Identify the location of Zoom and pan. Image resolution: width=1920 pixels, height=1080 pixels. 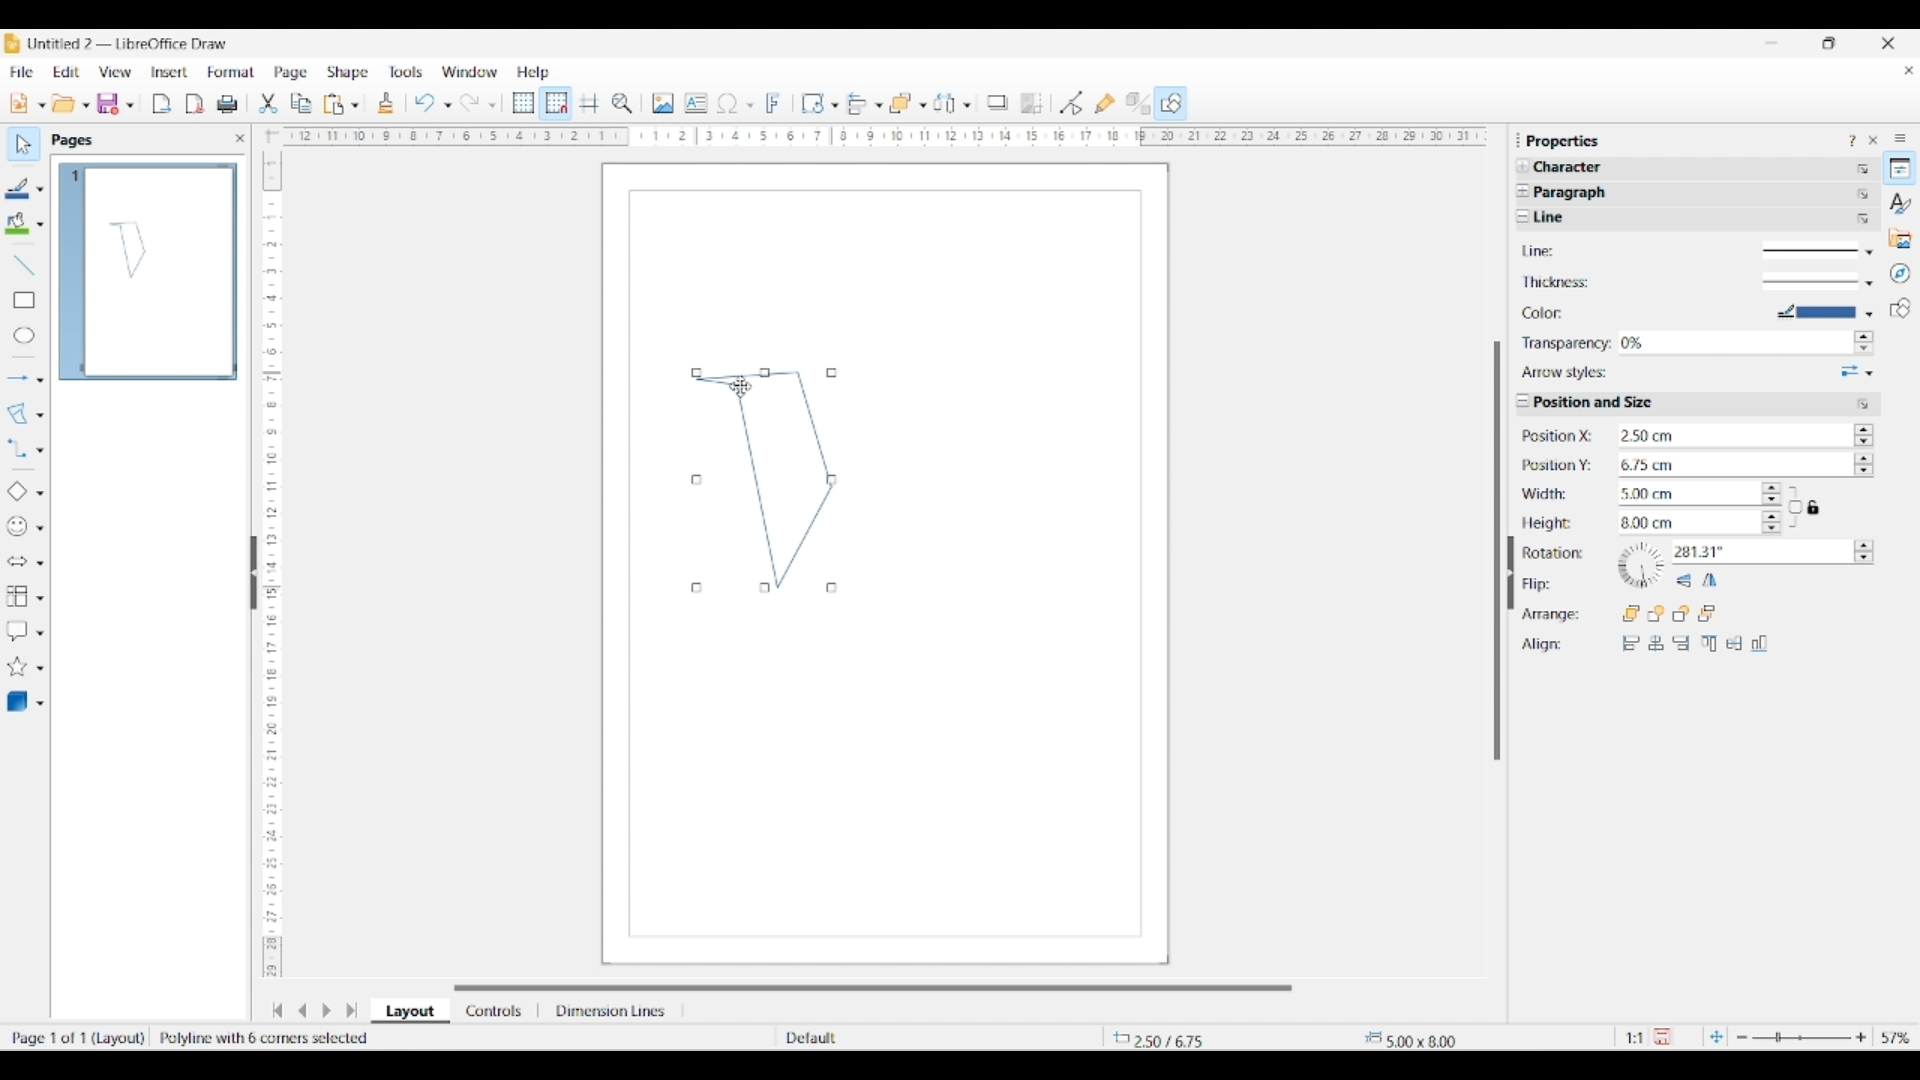
(622, 104).